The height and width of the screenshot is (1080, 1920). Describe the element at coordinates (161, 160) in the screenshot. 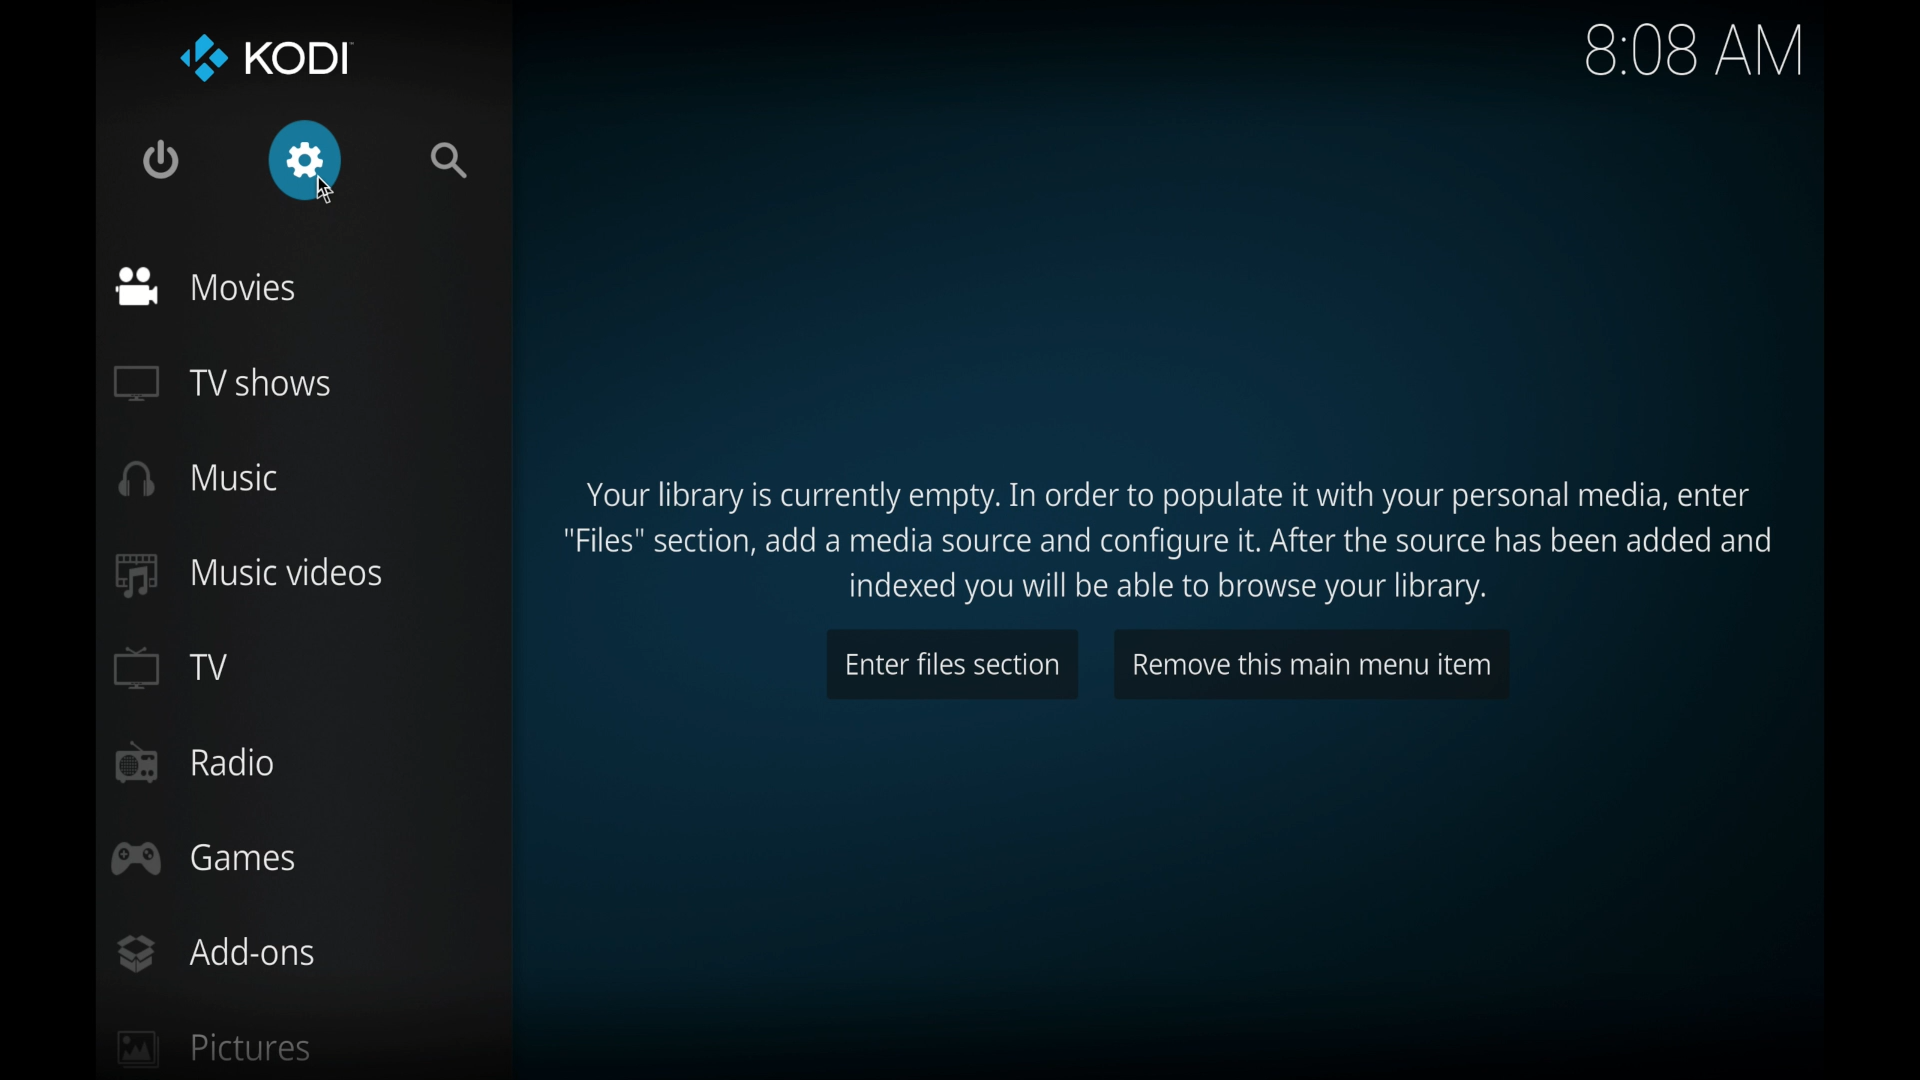

I see `quit kodi` at that location.